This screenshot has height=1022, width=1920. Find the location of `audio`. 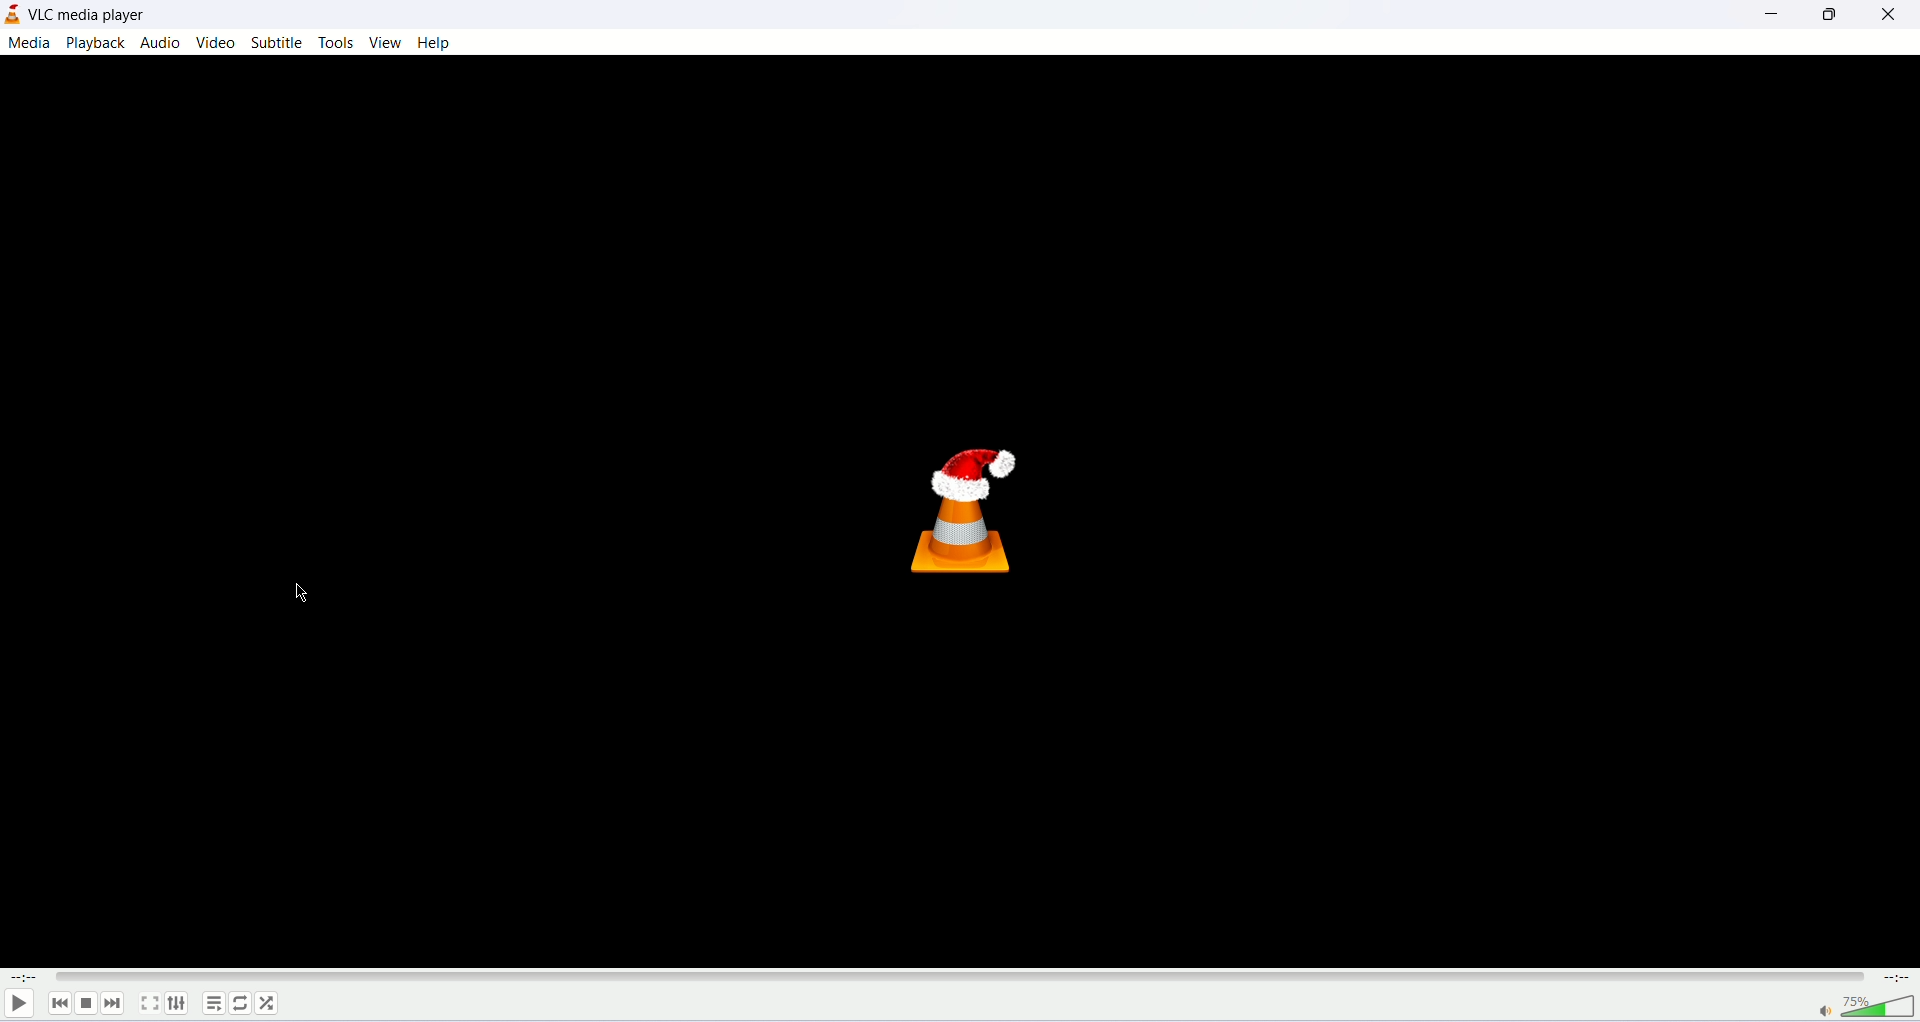

audio is located at coordinates (159, 42).